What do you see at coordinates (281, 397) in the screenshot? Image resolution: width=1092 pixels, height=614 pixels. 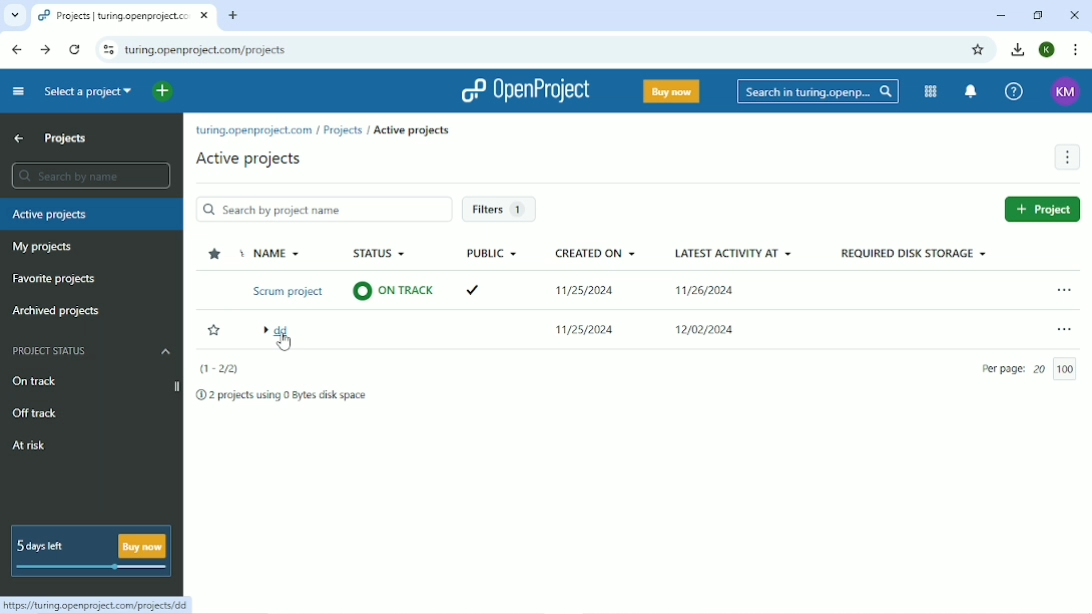 I see `2 projects using 0 Bytes disk space` at bounding box center [281, 397].